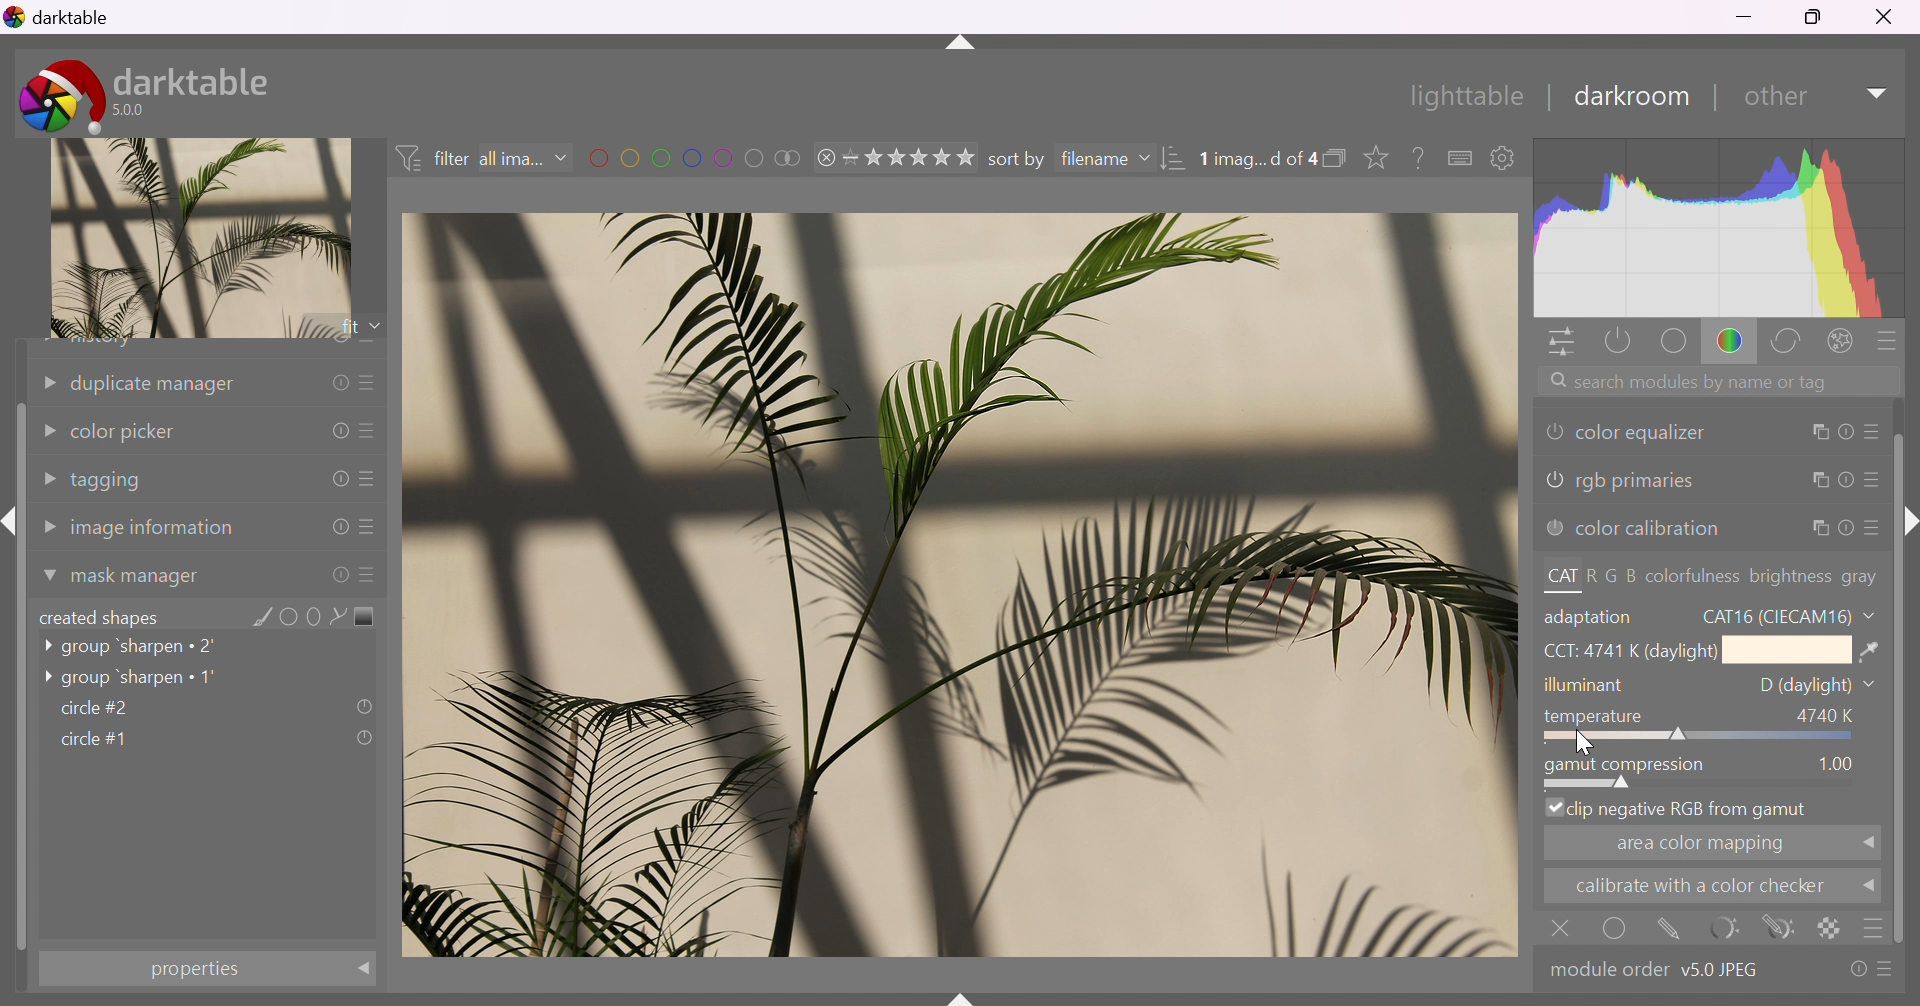  Describe the element at coordinates (1014, 159) in the screenshot. I see `sort by` at that location.